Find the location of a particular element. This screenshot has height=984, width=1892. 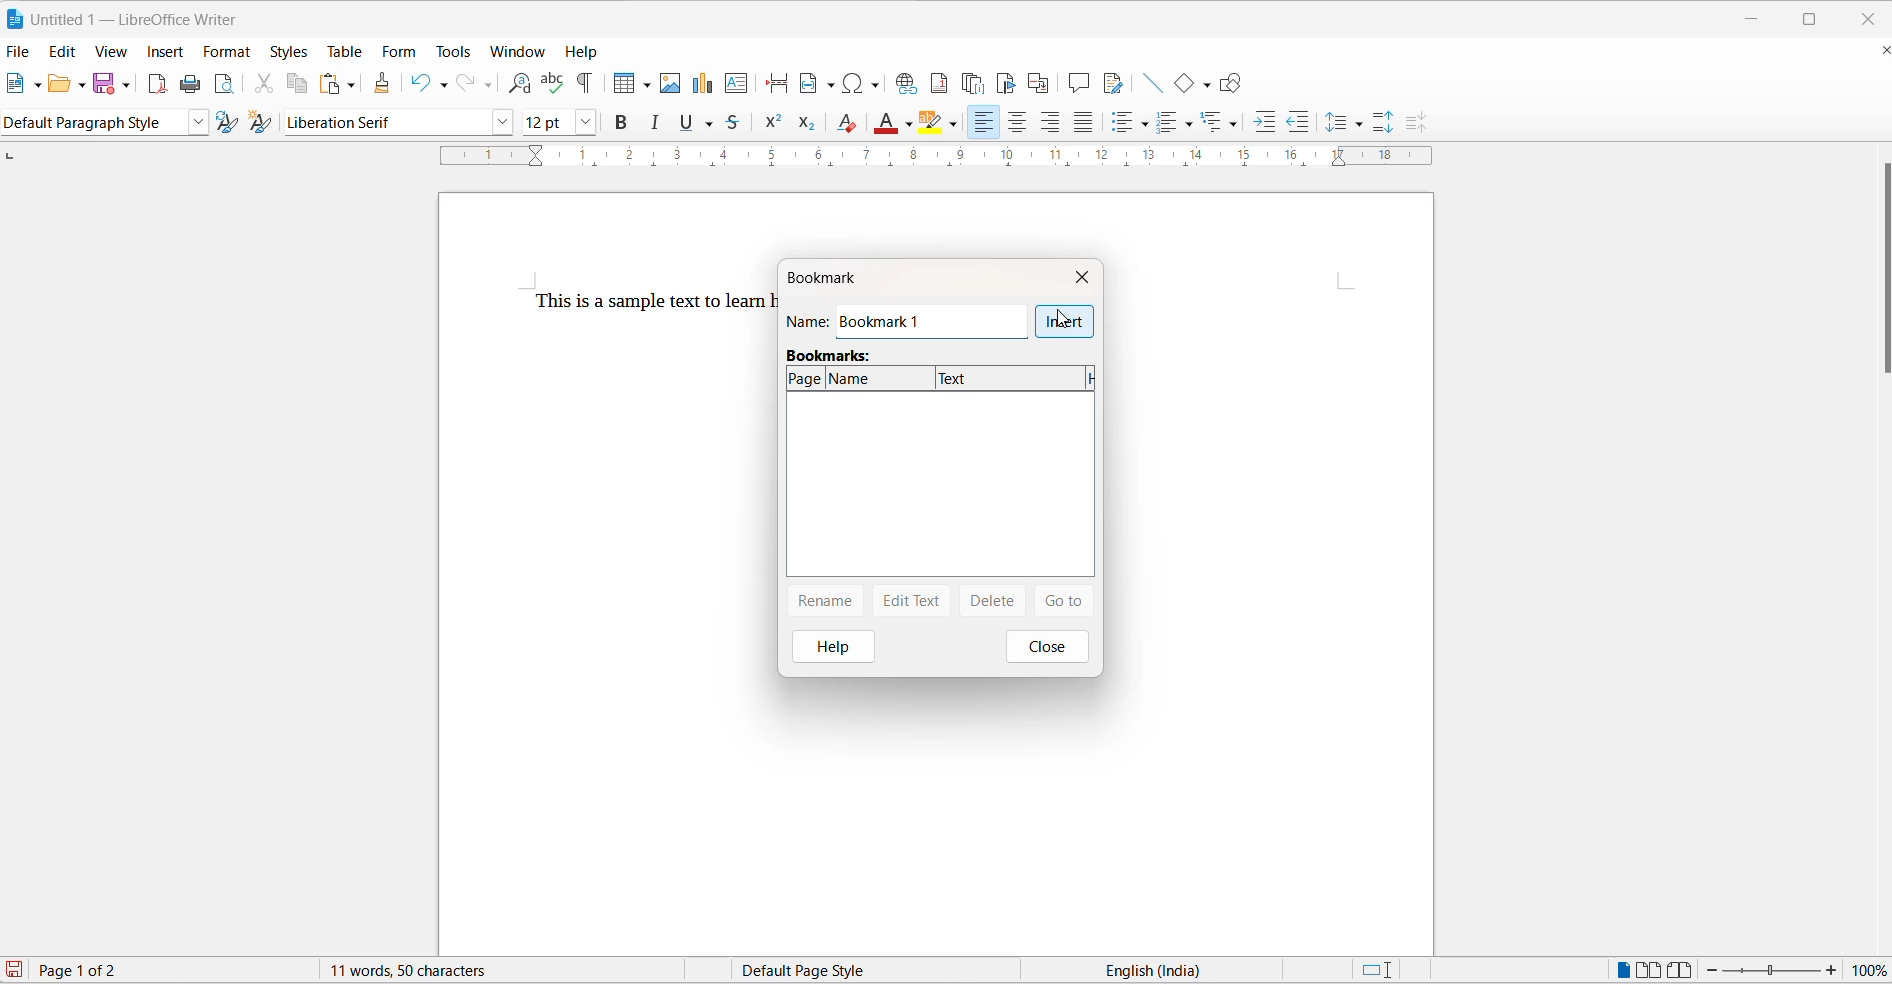

add images is located at coordinates (670, 85).